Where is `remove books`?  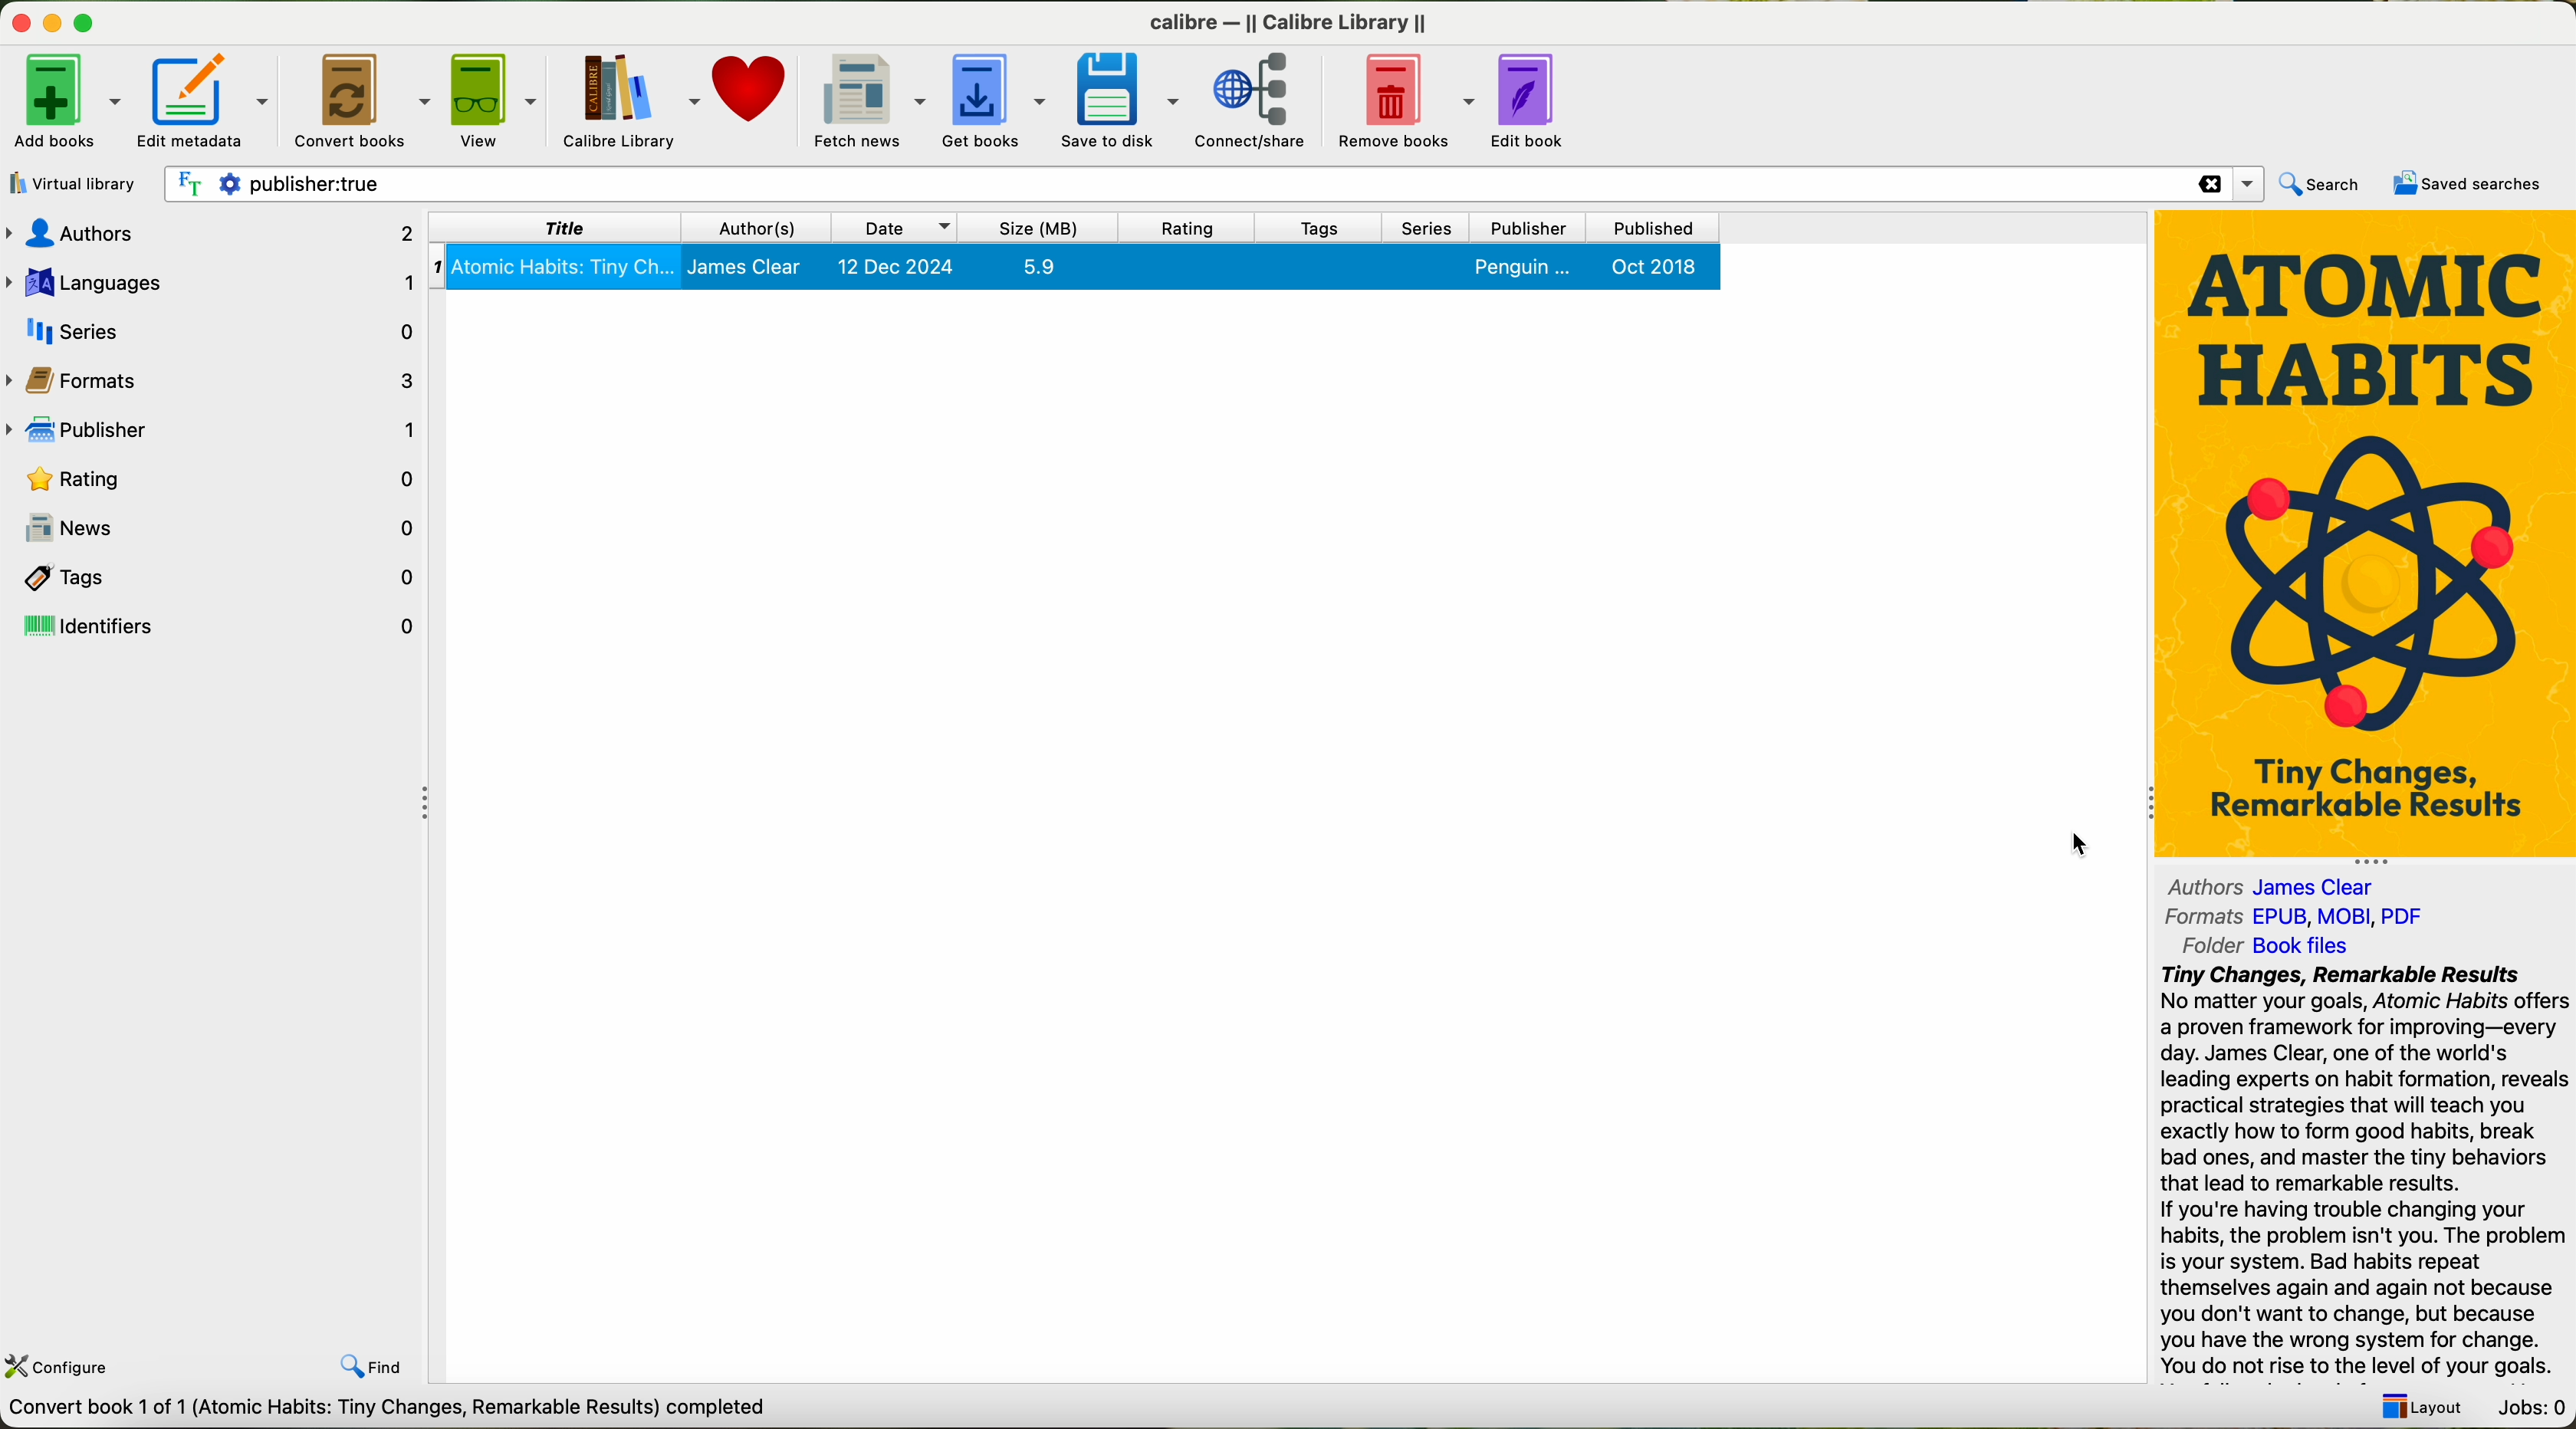 remove books is located at coordinates (1405, 100).